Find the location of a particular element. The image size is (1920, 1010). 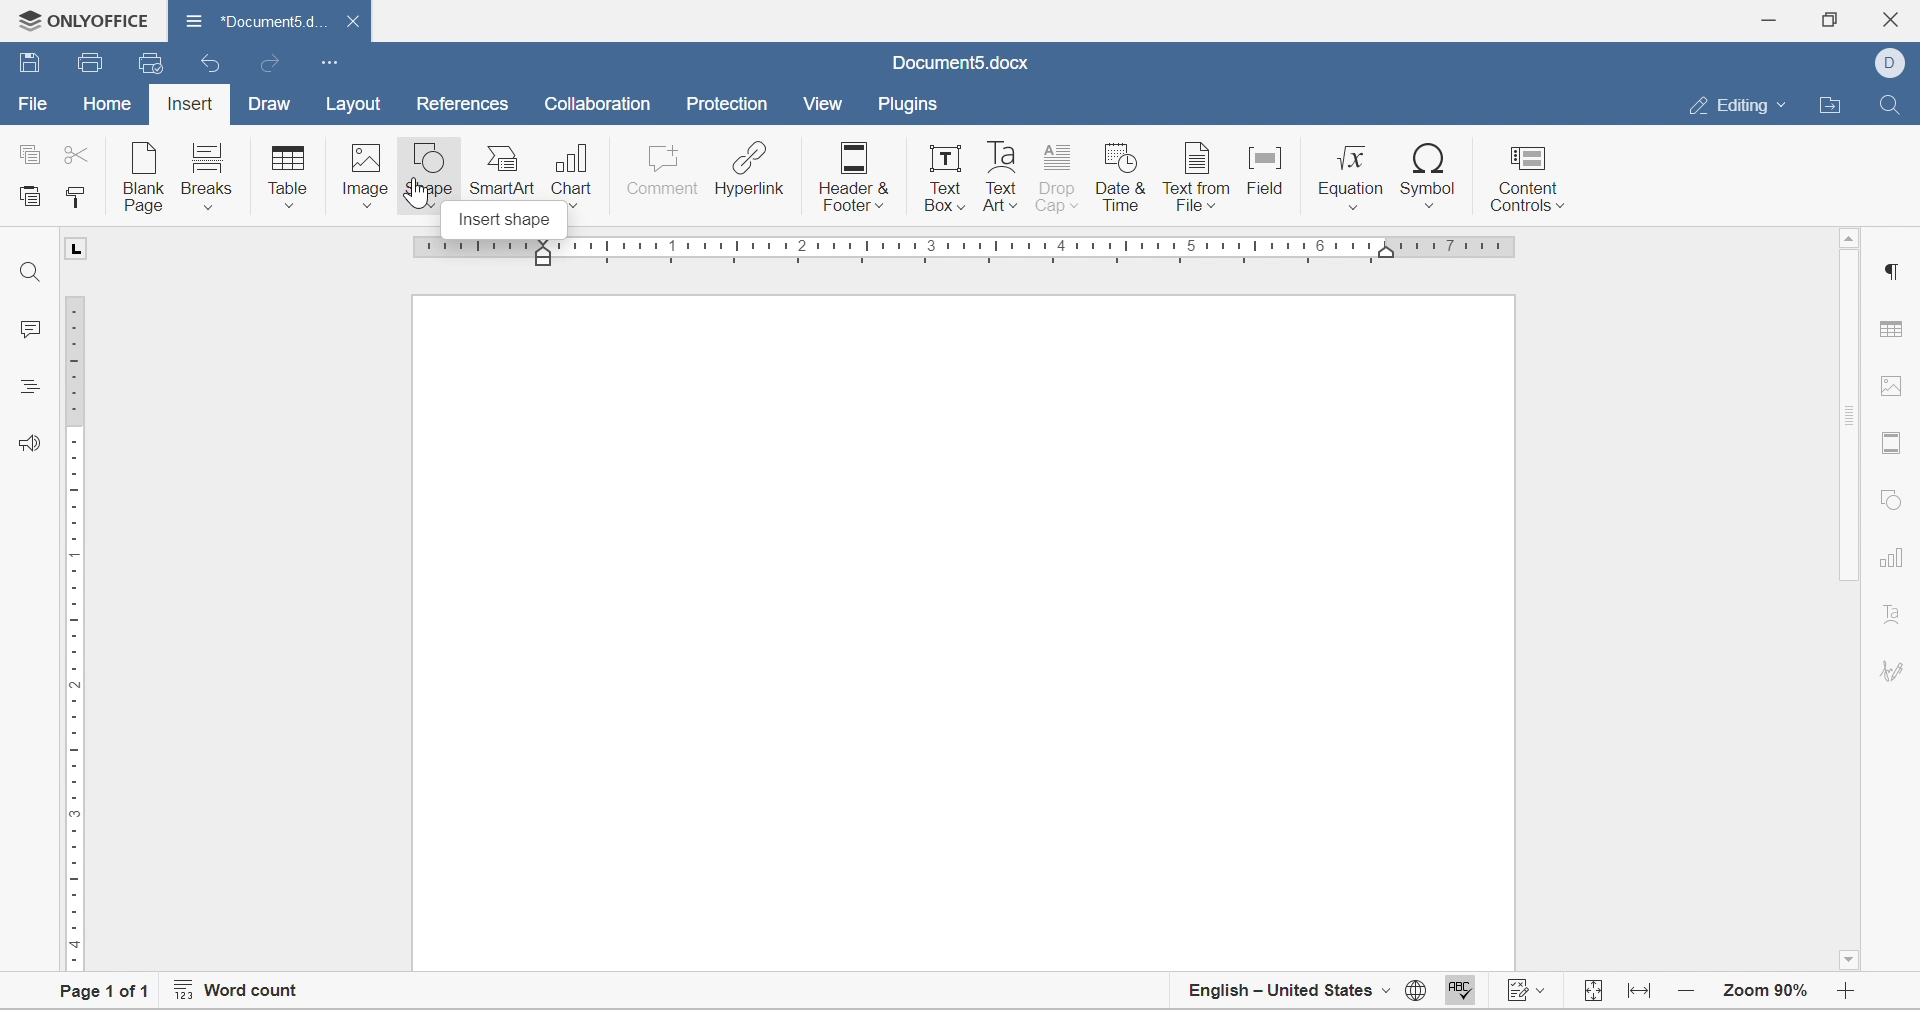

smartart is located at coordinates (504, 169).